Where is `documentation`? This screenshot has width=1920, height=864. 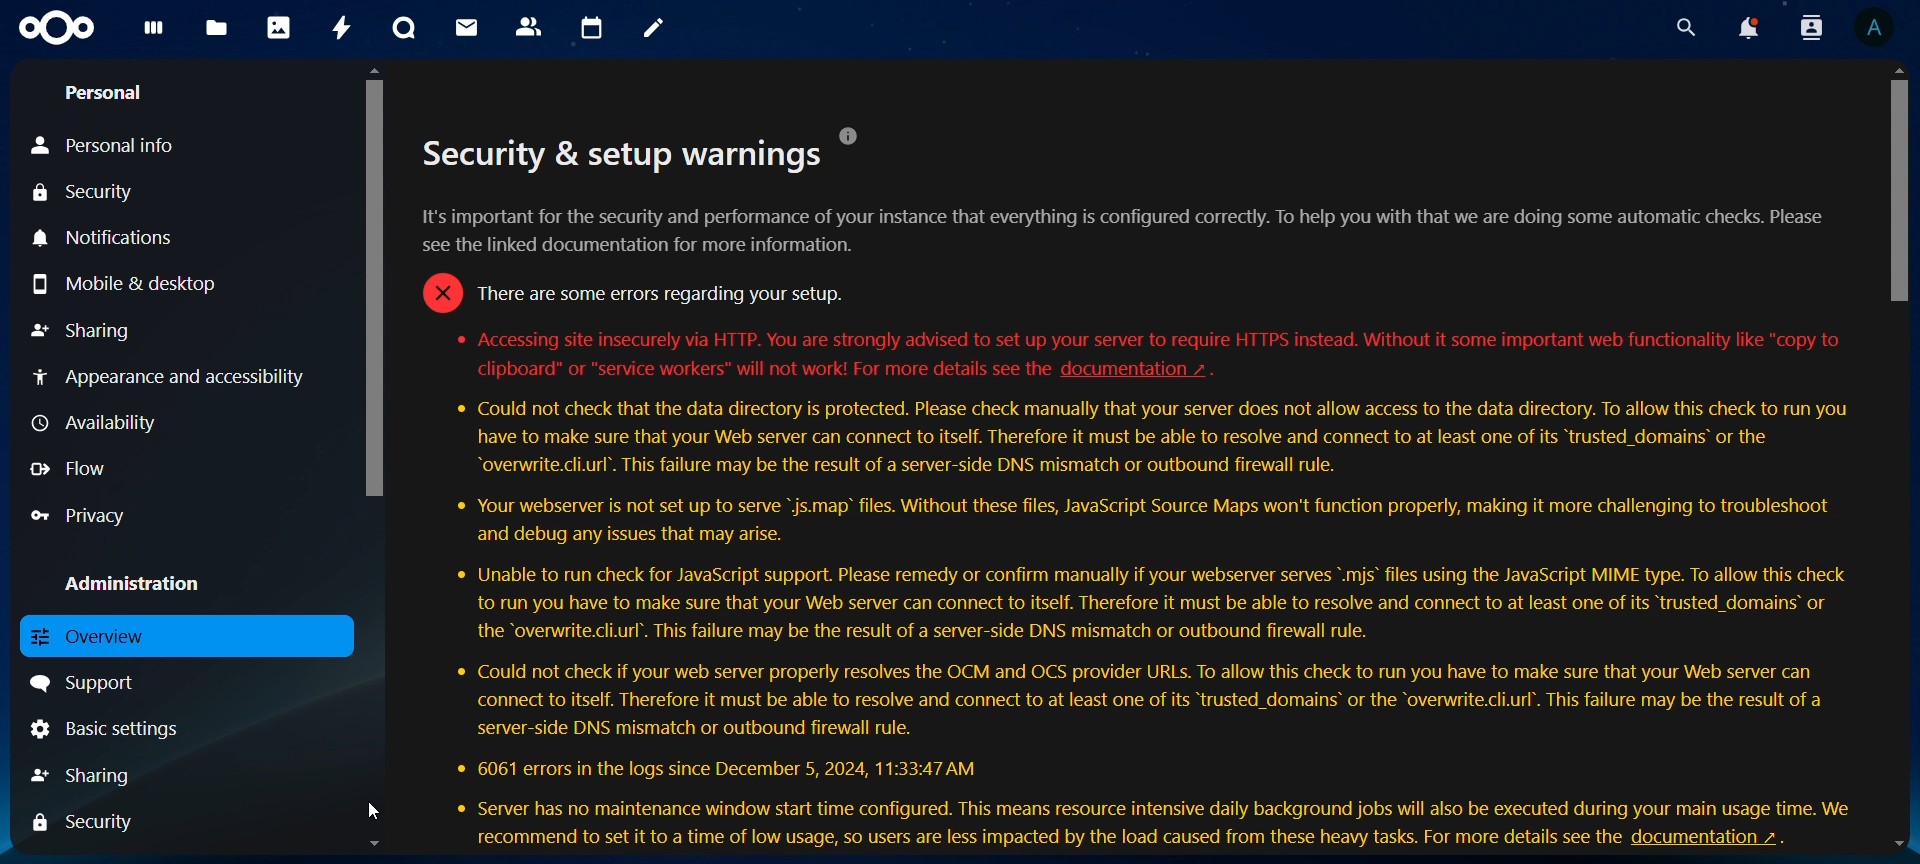
documentation is located at coordinates (1150, 372).